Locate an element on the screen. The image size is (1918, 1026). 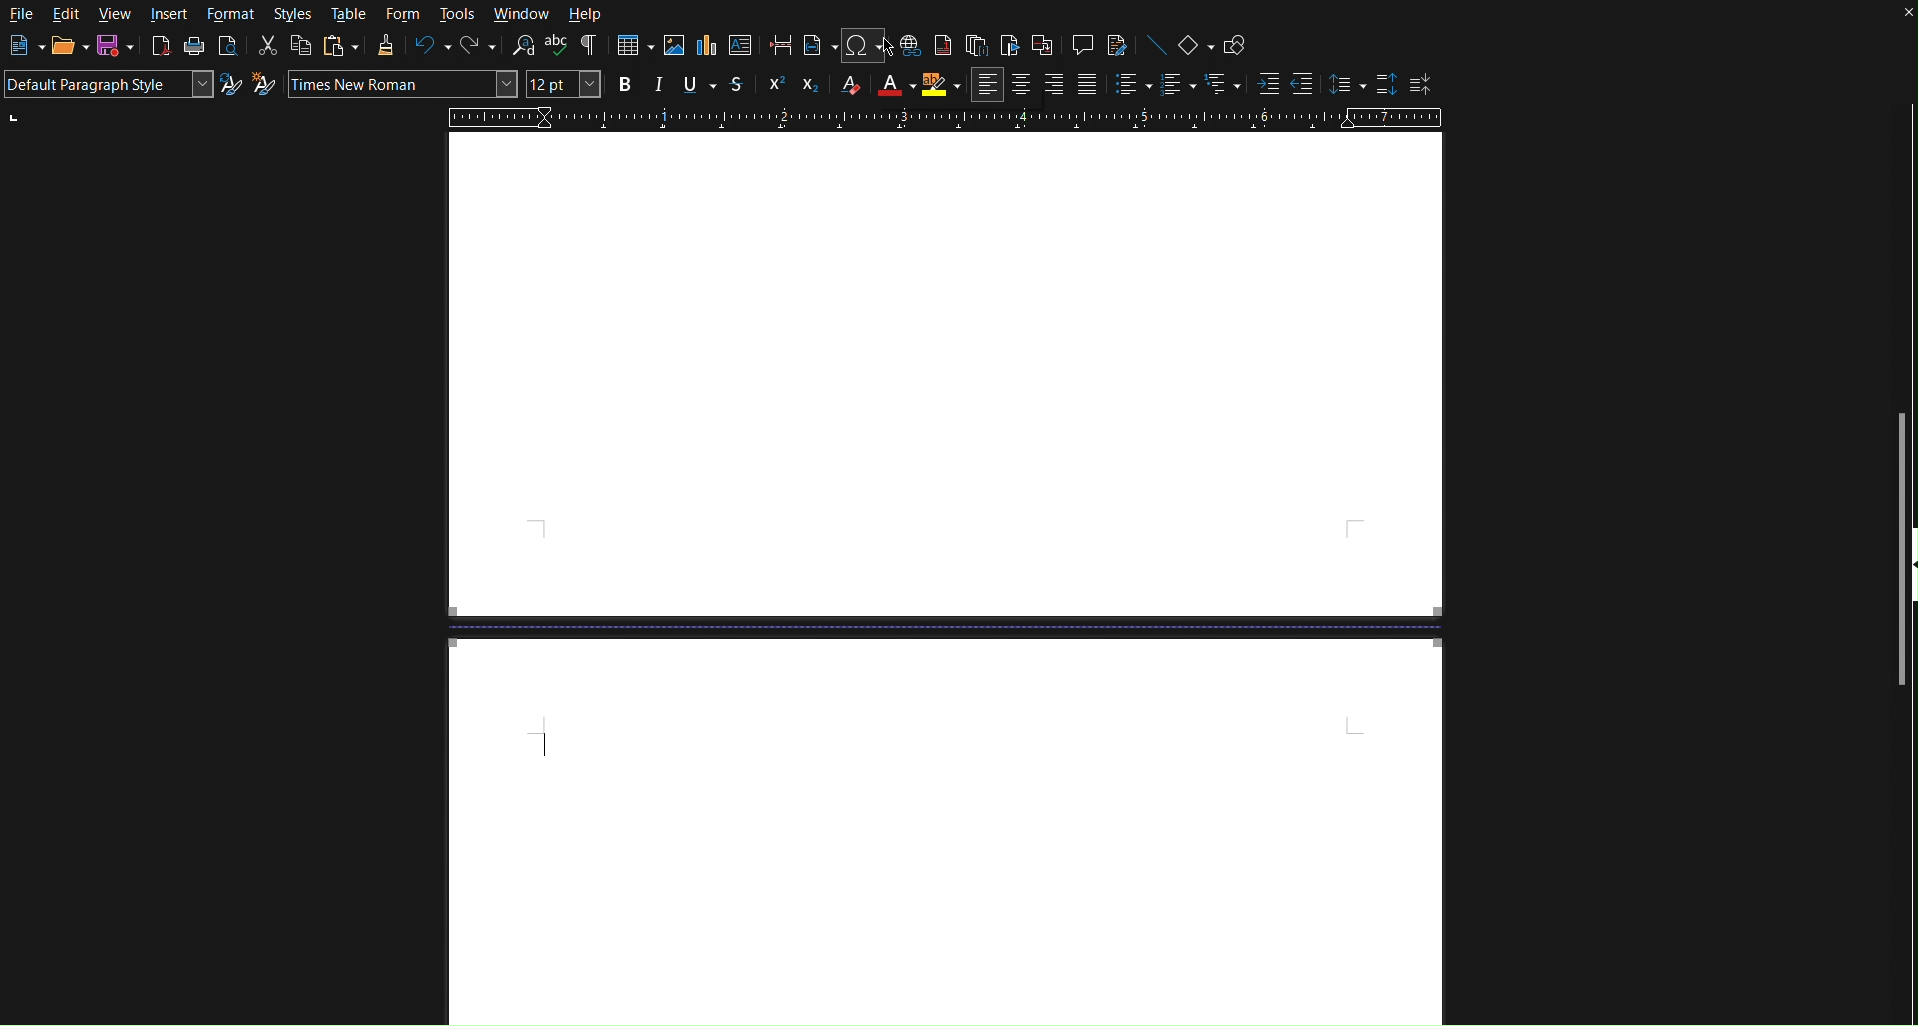
Insert Image is located at coordinates (673, 48).